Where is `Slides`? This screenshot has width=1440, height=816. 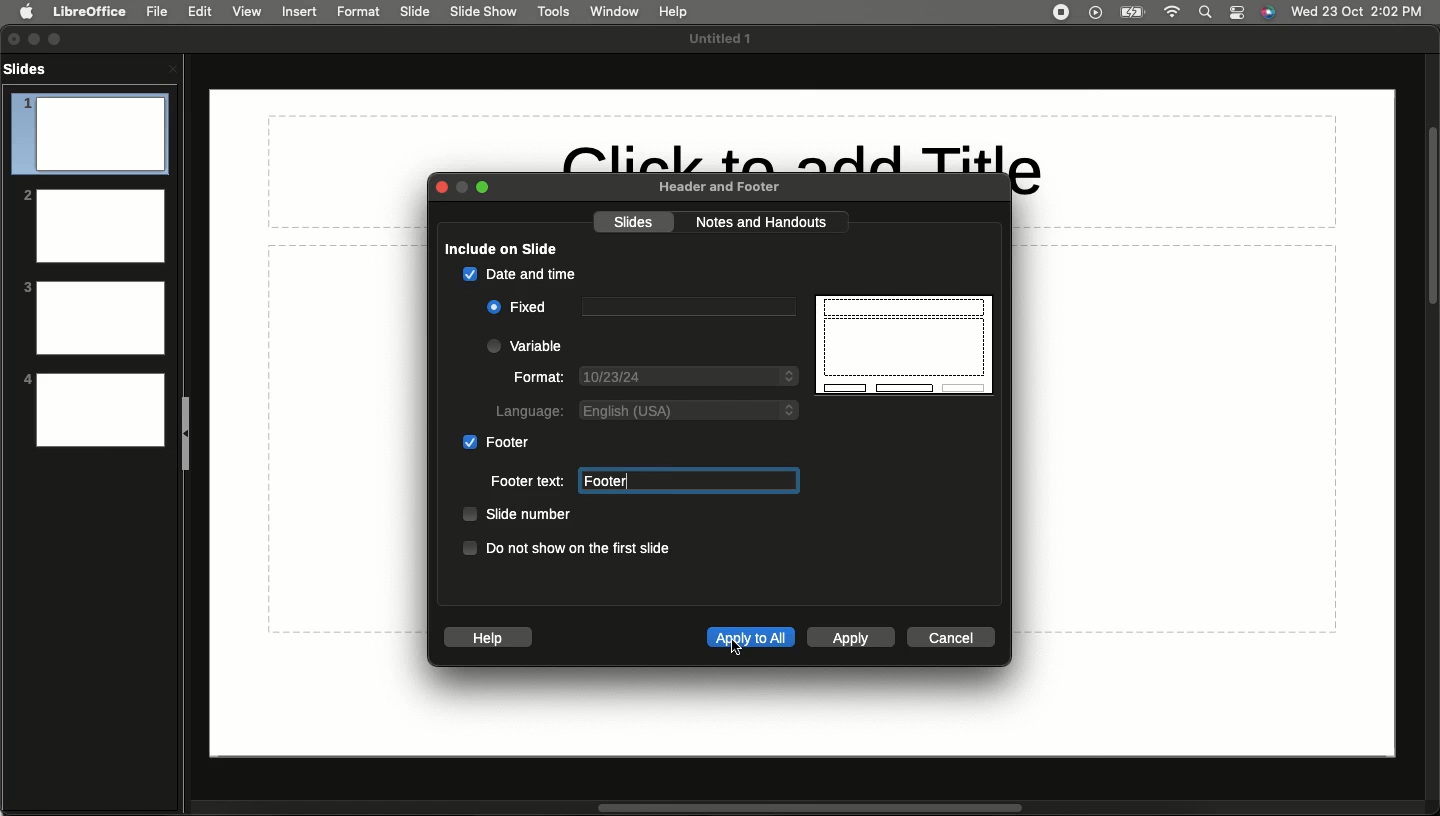 Slides is located at coordinates (633, 223).